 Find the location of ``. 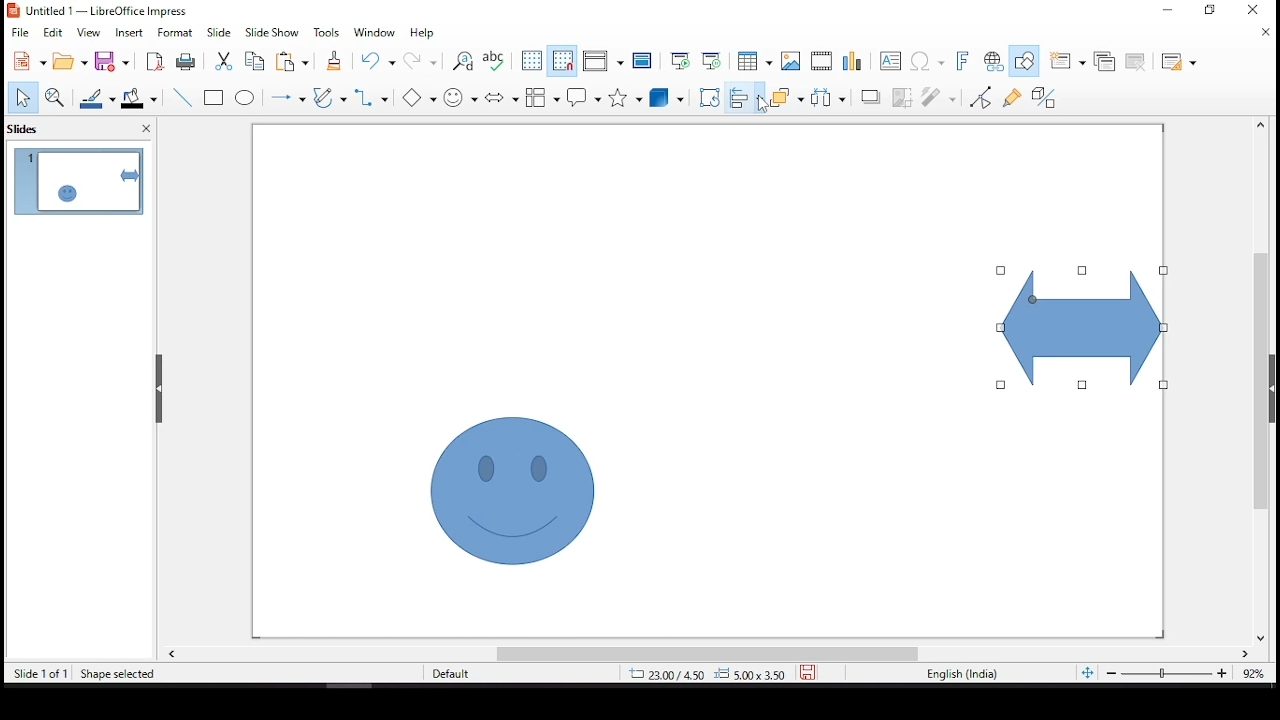

 is located at coordinates (423, 98).